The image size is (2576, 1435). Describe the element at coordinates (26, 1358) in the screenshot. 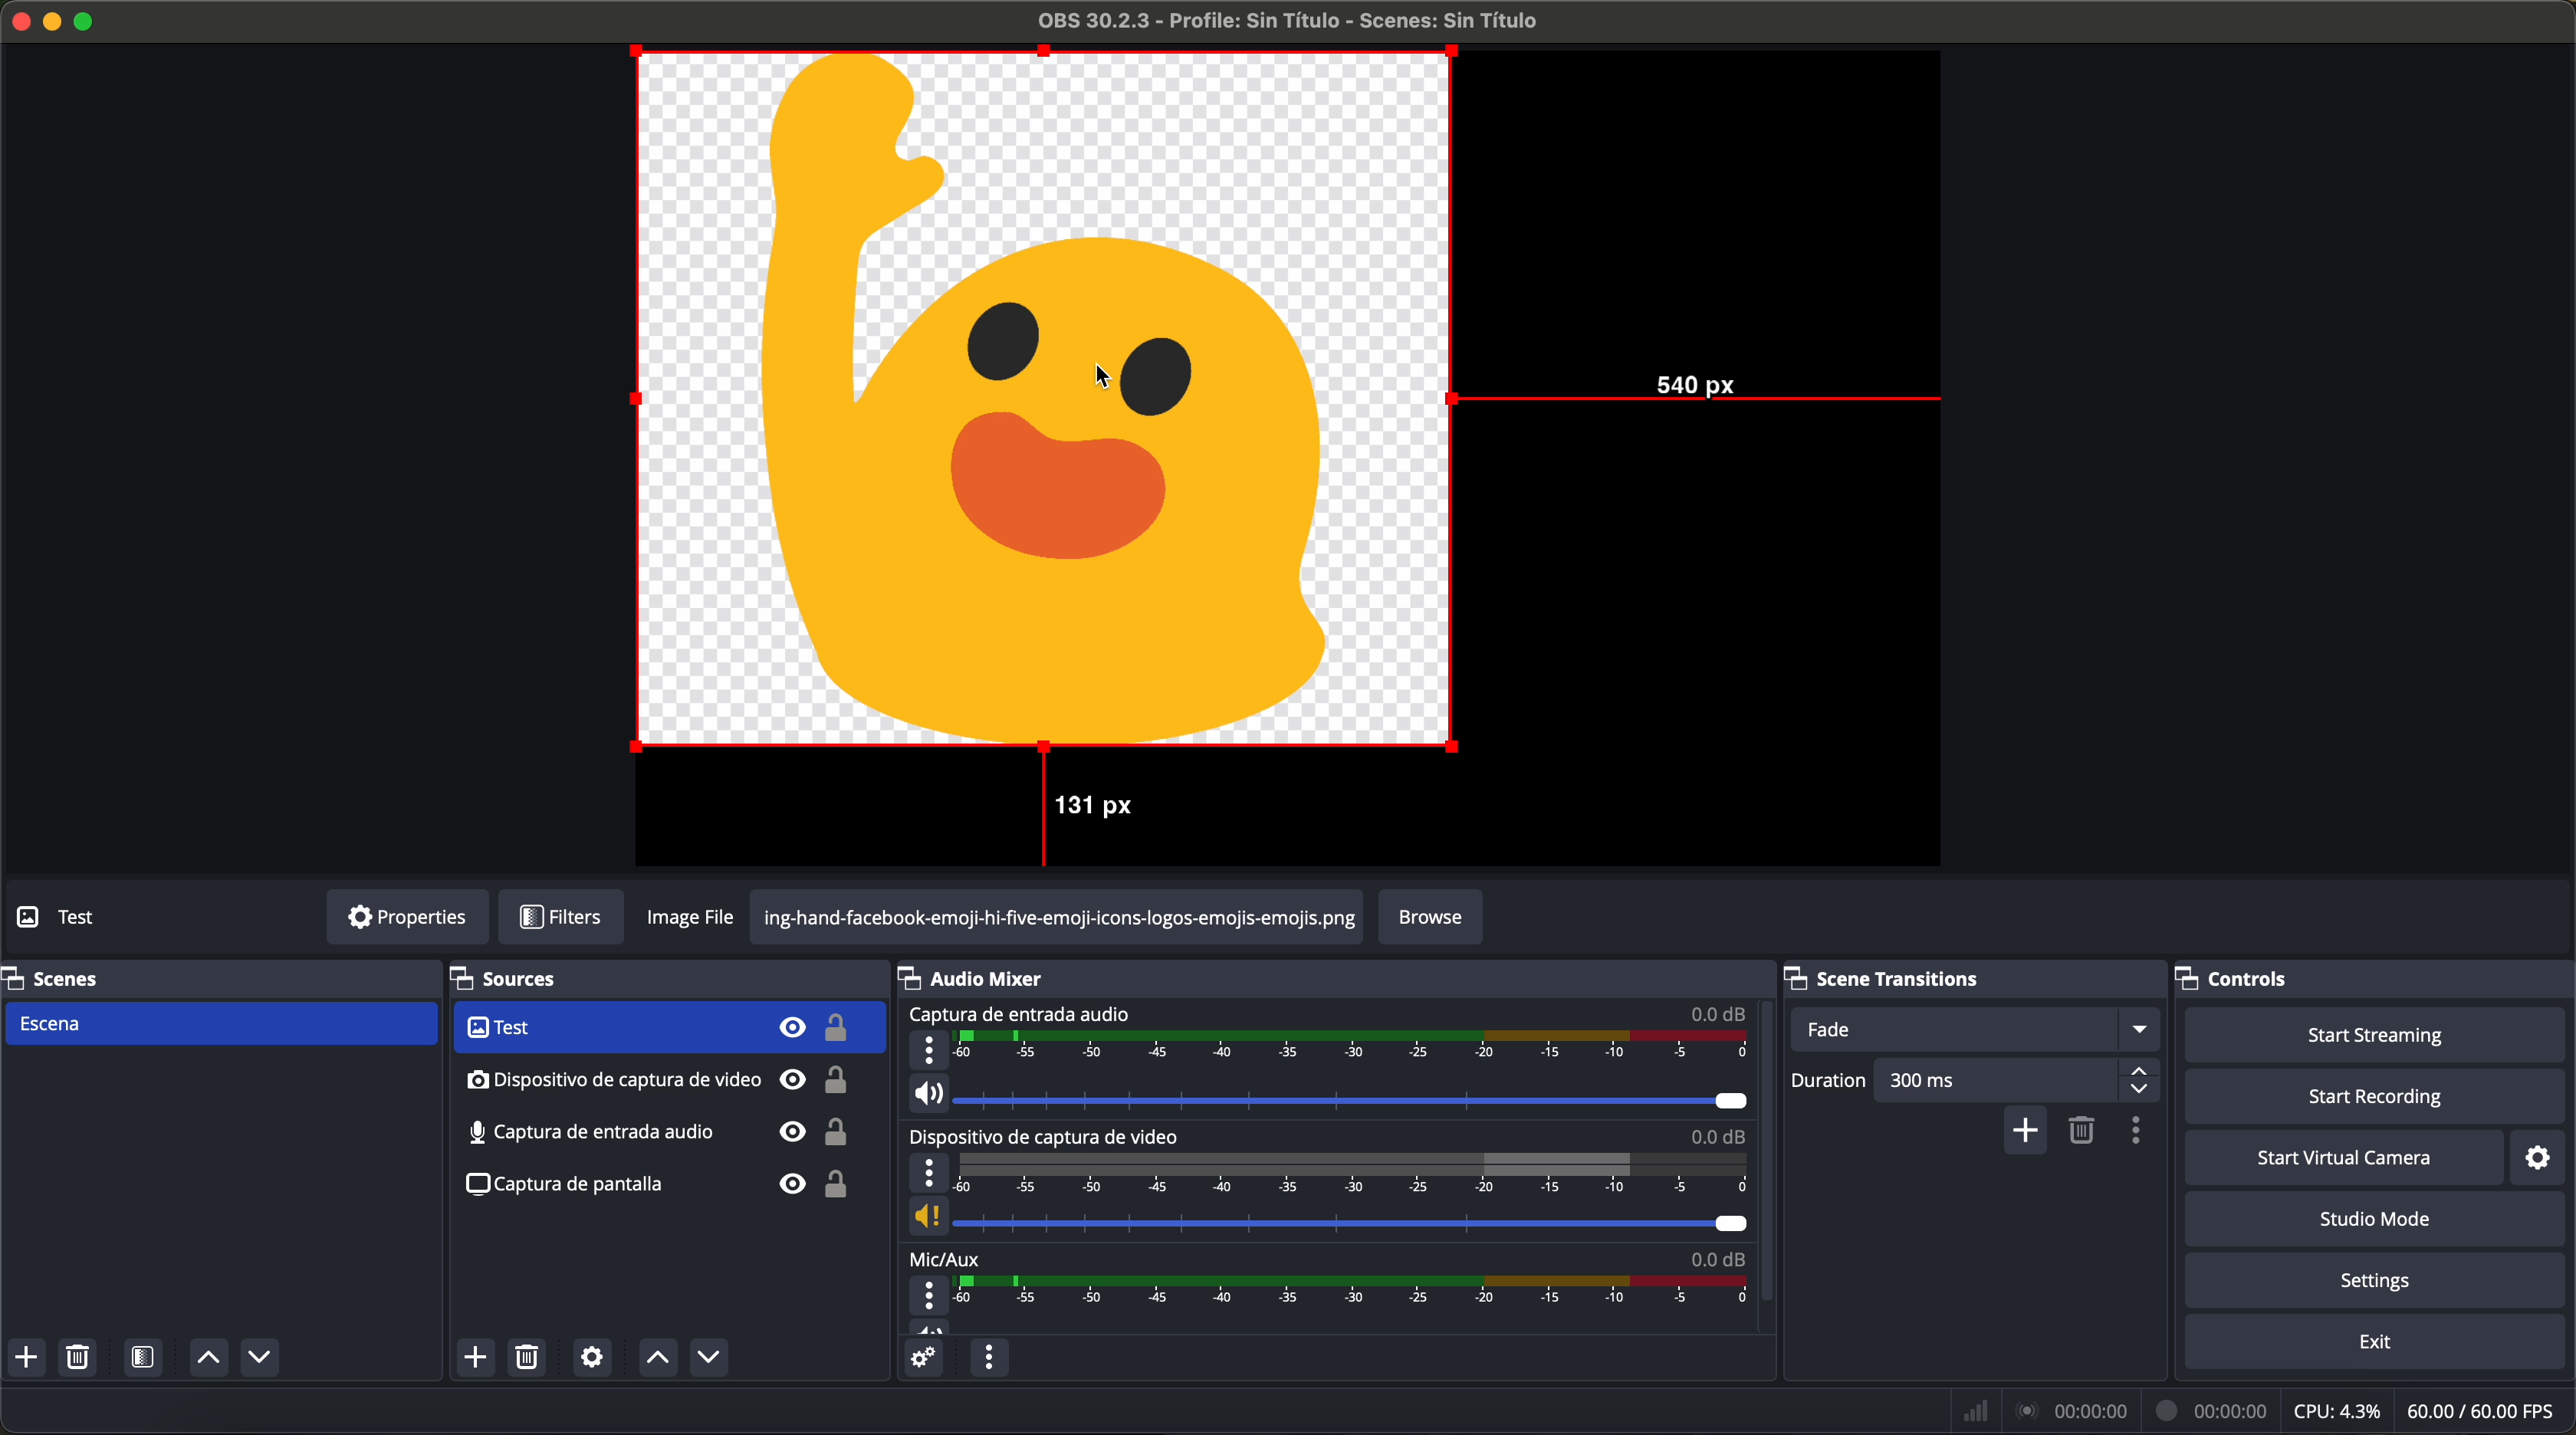

I see `add scene` at that location.